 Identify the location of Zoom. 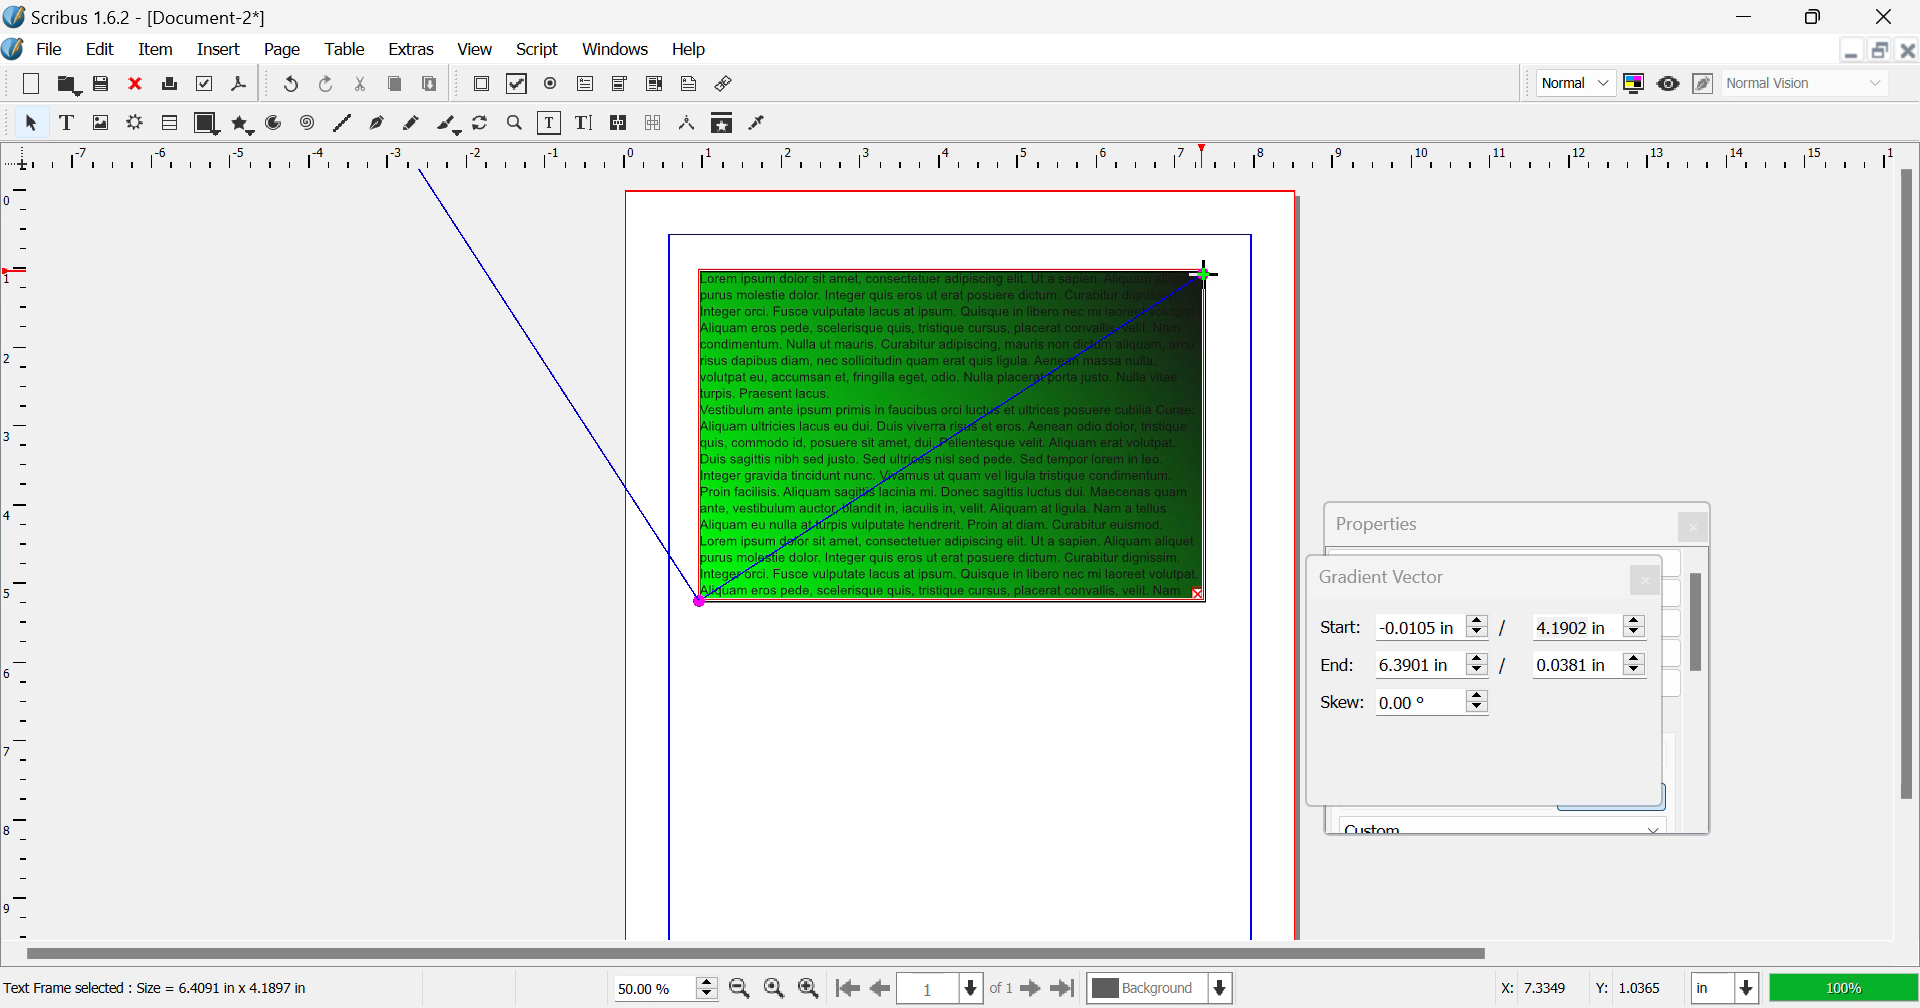
(516, 123).